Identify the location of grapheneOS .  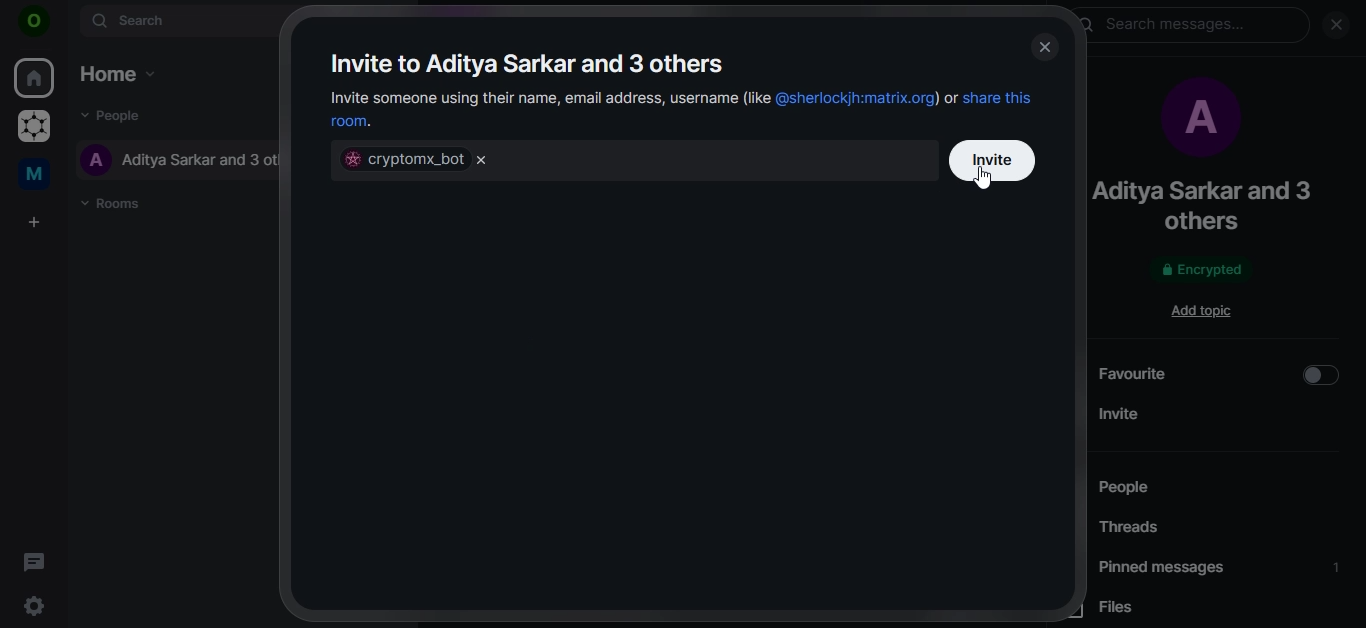
(32, 128).